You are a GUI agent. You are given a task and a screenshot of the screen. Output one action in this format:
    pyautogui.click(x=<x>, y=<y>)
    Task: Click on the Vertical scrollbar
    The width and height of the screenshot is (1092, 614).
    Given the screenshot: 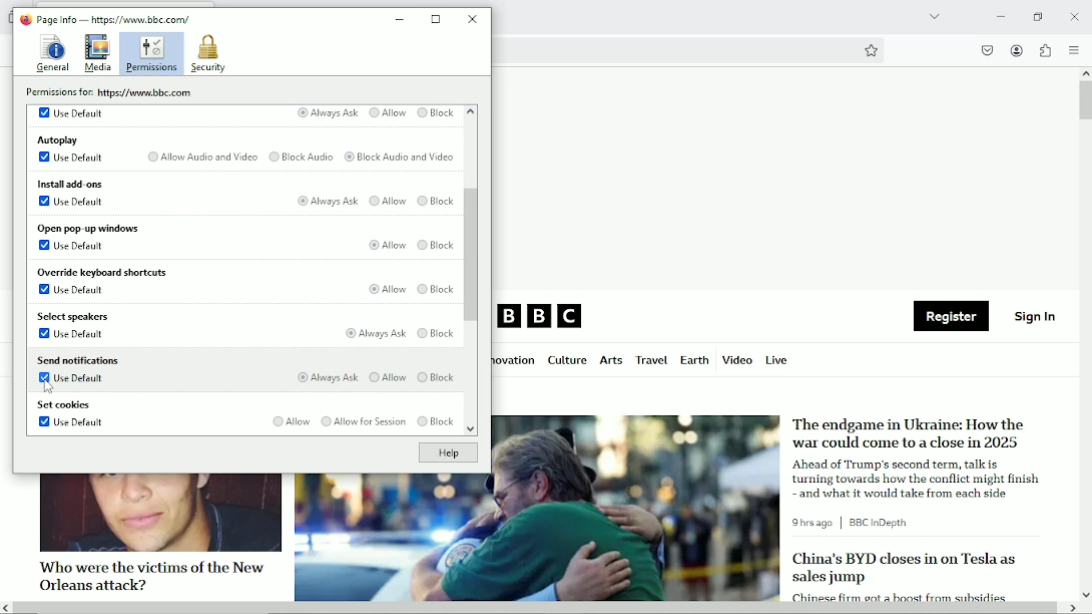 What is the action you would take?
    pyautogui.click(x=1085, y=101)
    